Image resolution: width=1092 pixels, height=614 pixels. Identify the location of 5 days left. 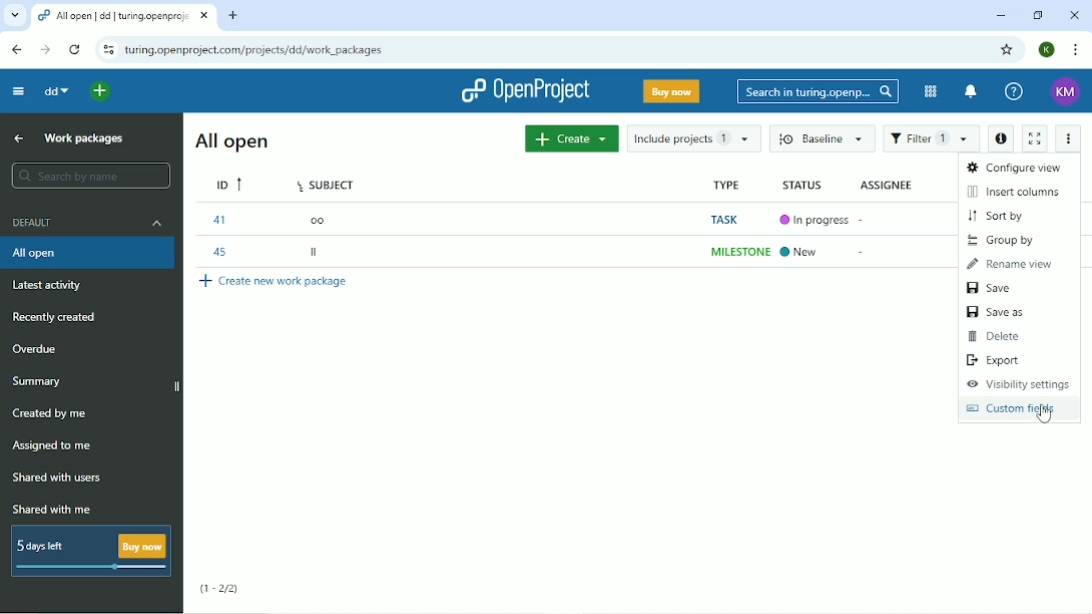
(91, 552).